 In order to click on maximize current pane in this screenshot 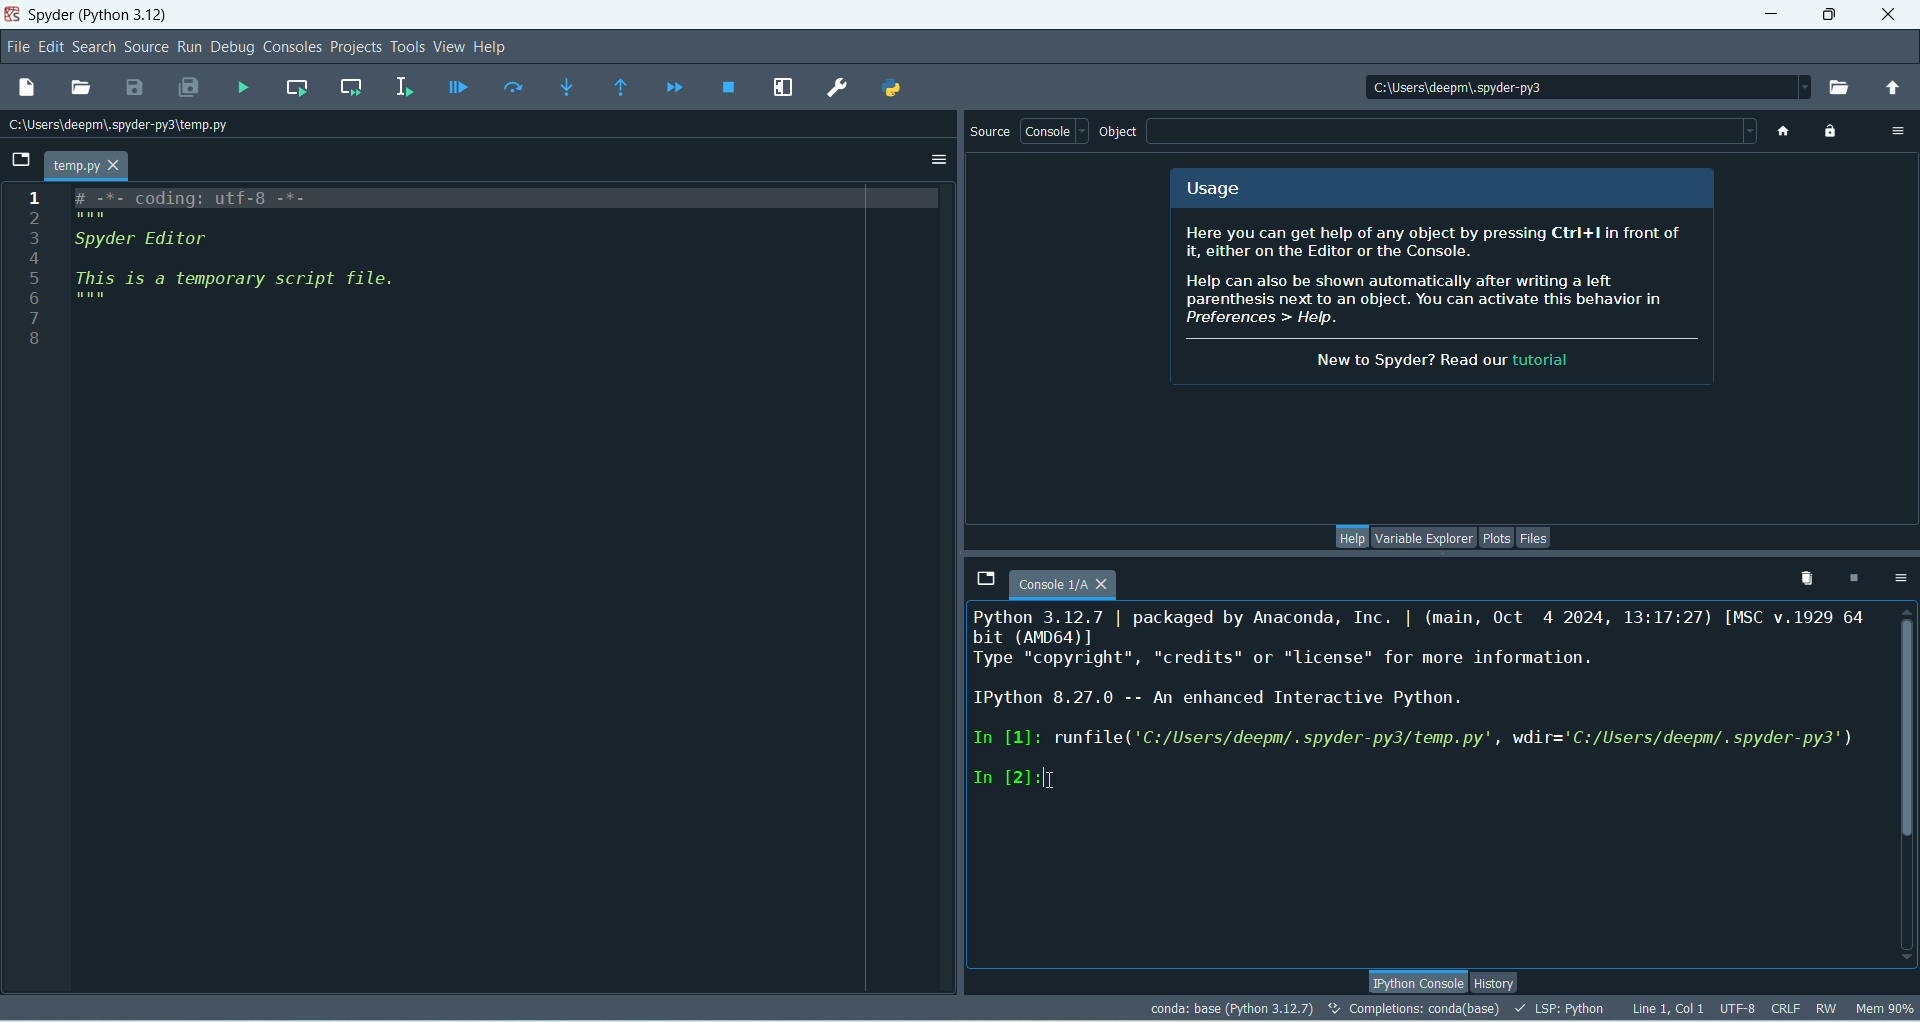, I will do `click(784, 88)`.